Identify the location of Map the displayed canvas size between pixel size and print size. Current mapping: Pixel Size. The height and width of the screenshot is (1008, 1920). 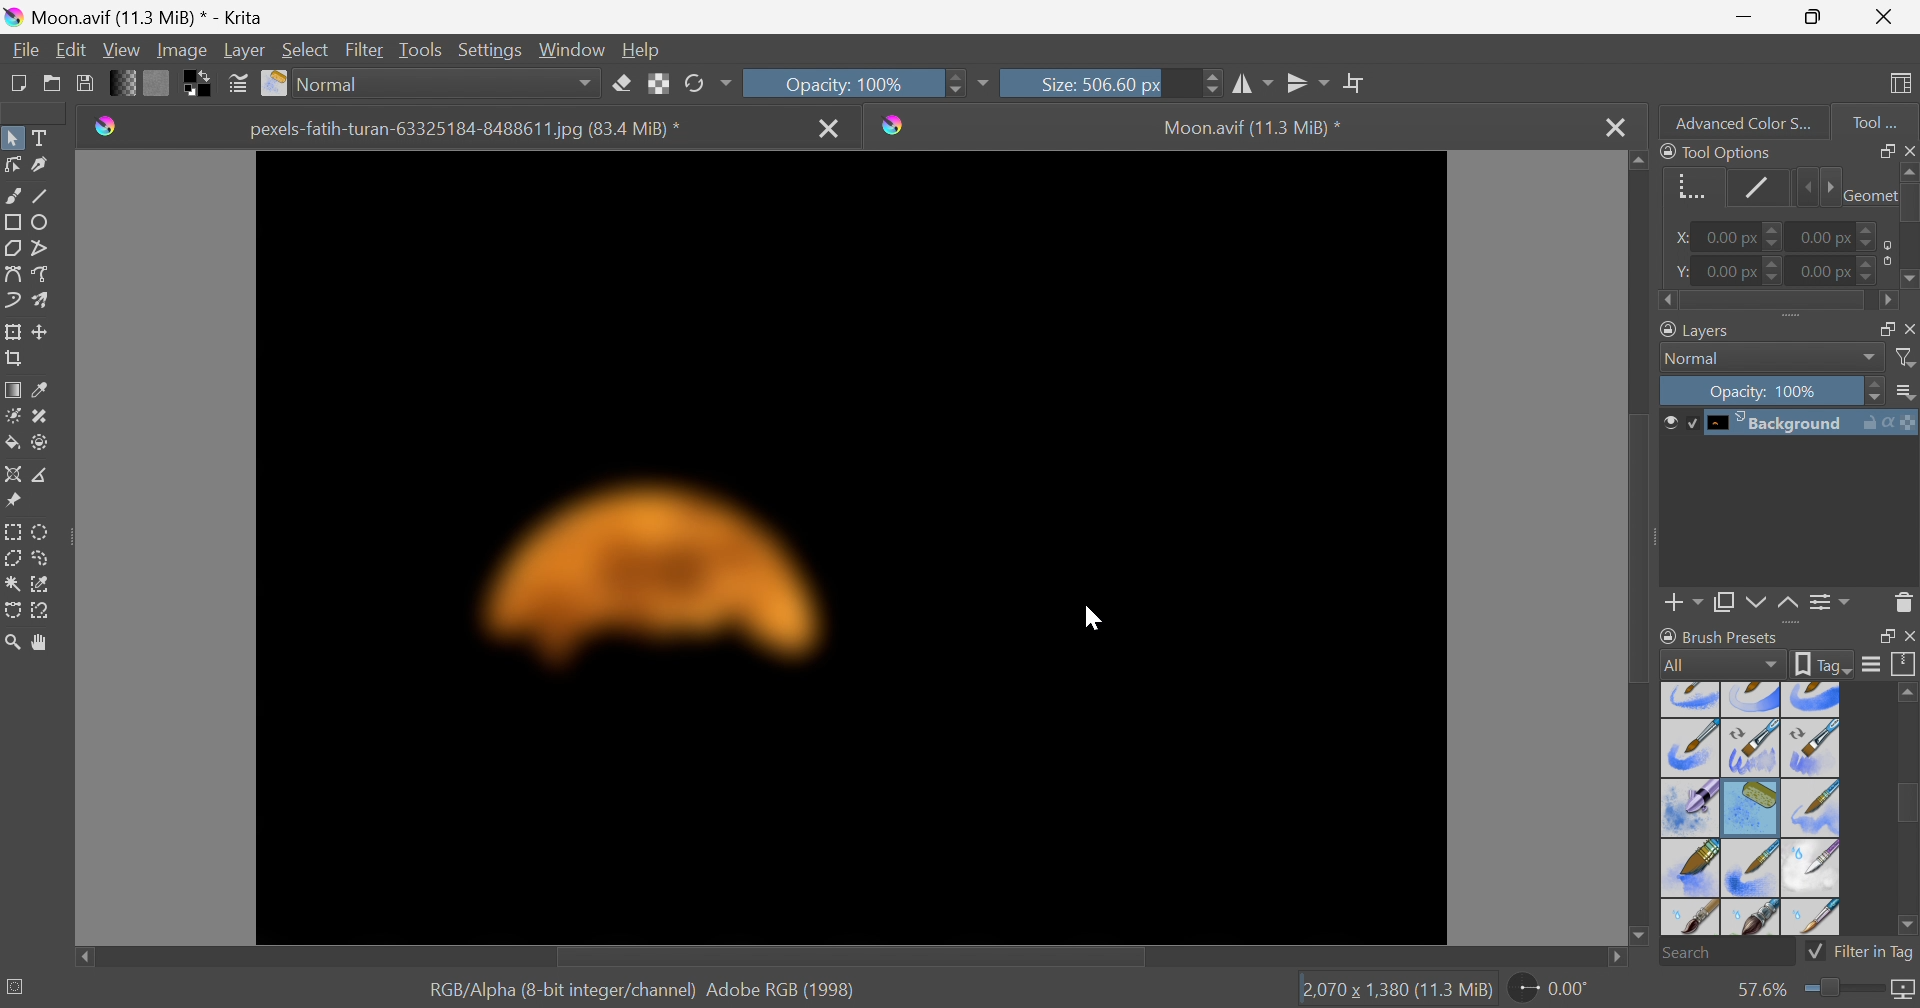
(1907, 991).